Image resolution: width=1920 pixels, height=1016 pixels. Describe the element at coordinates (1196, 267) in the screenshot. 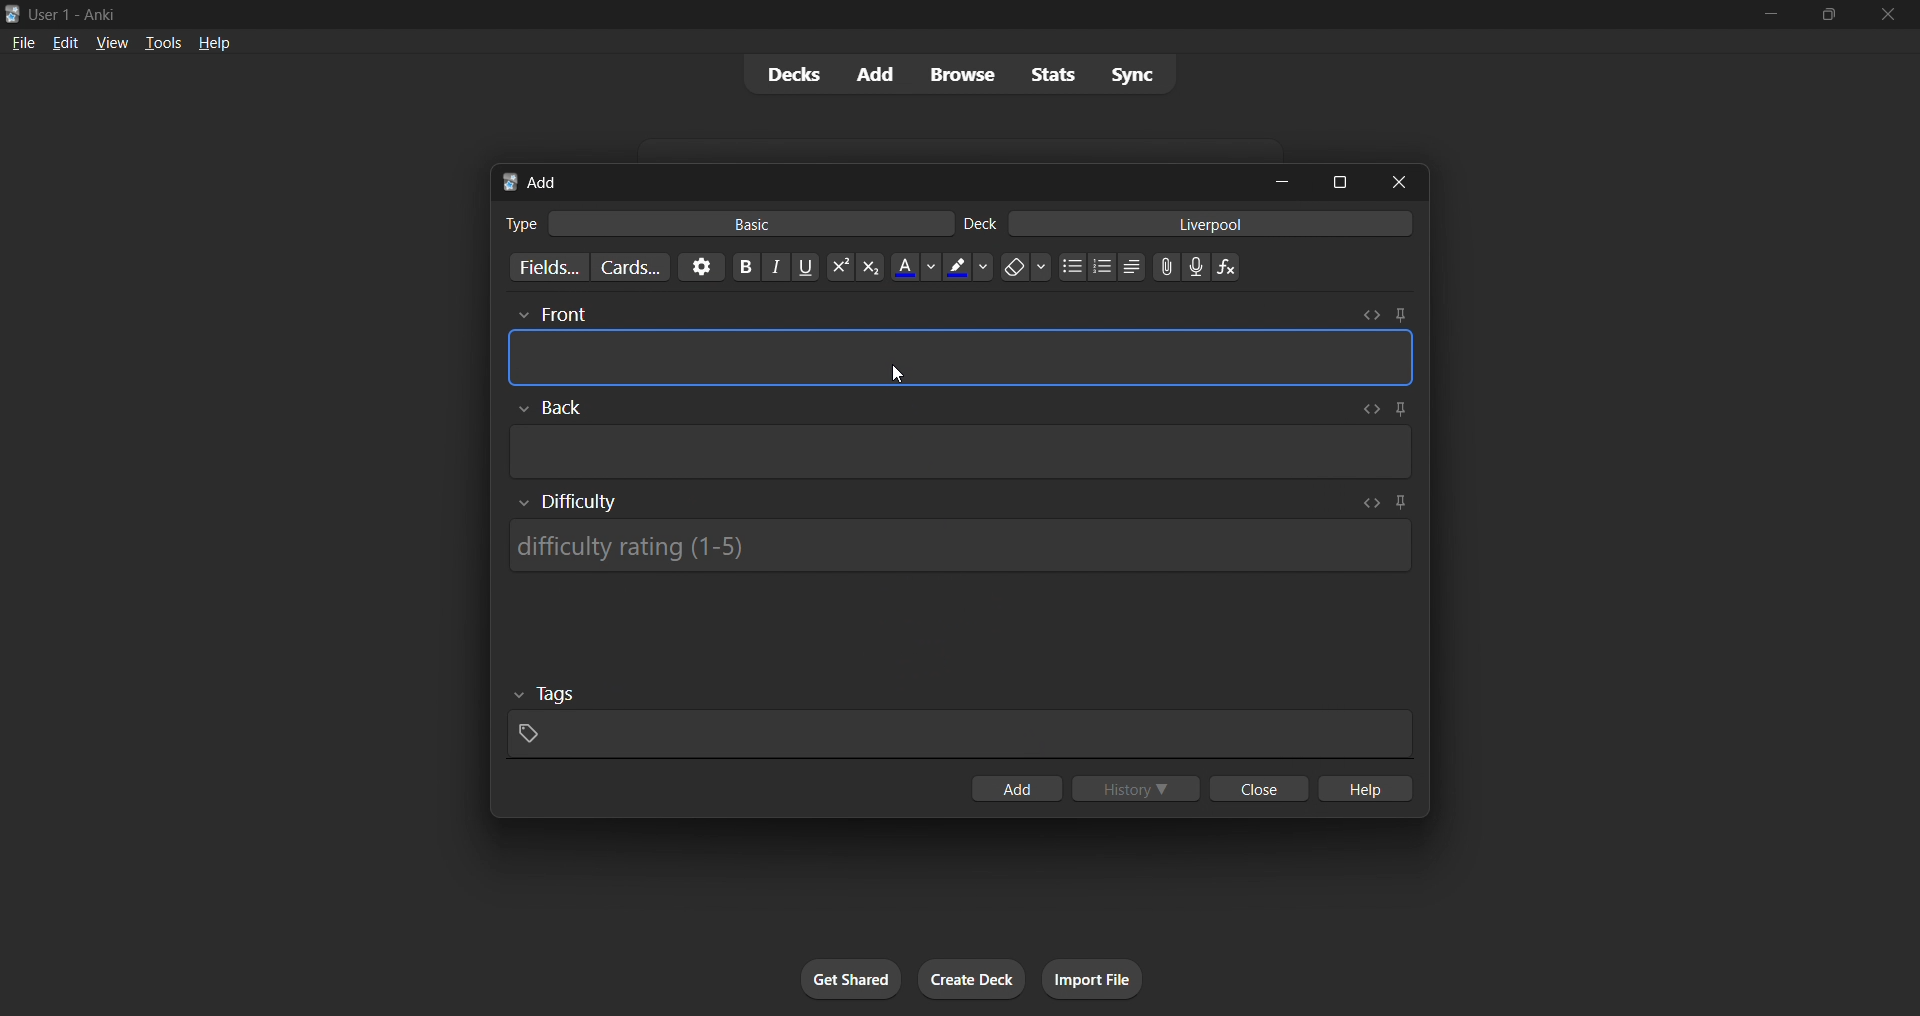

I see `Record audio` at that location.